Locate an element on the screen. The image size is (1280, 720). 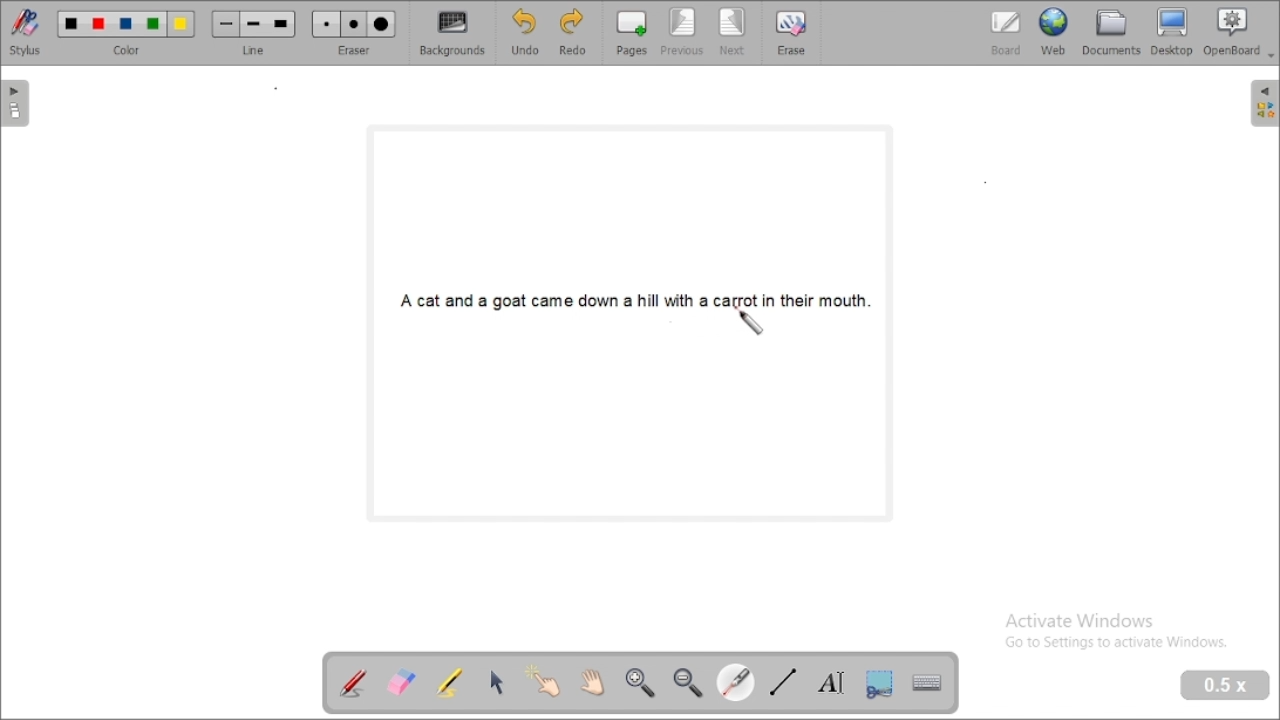
next is located at coordinates (734, 33).